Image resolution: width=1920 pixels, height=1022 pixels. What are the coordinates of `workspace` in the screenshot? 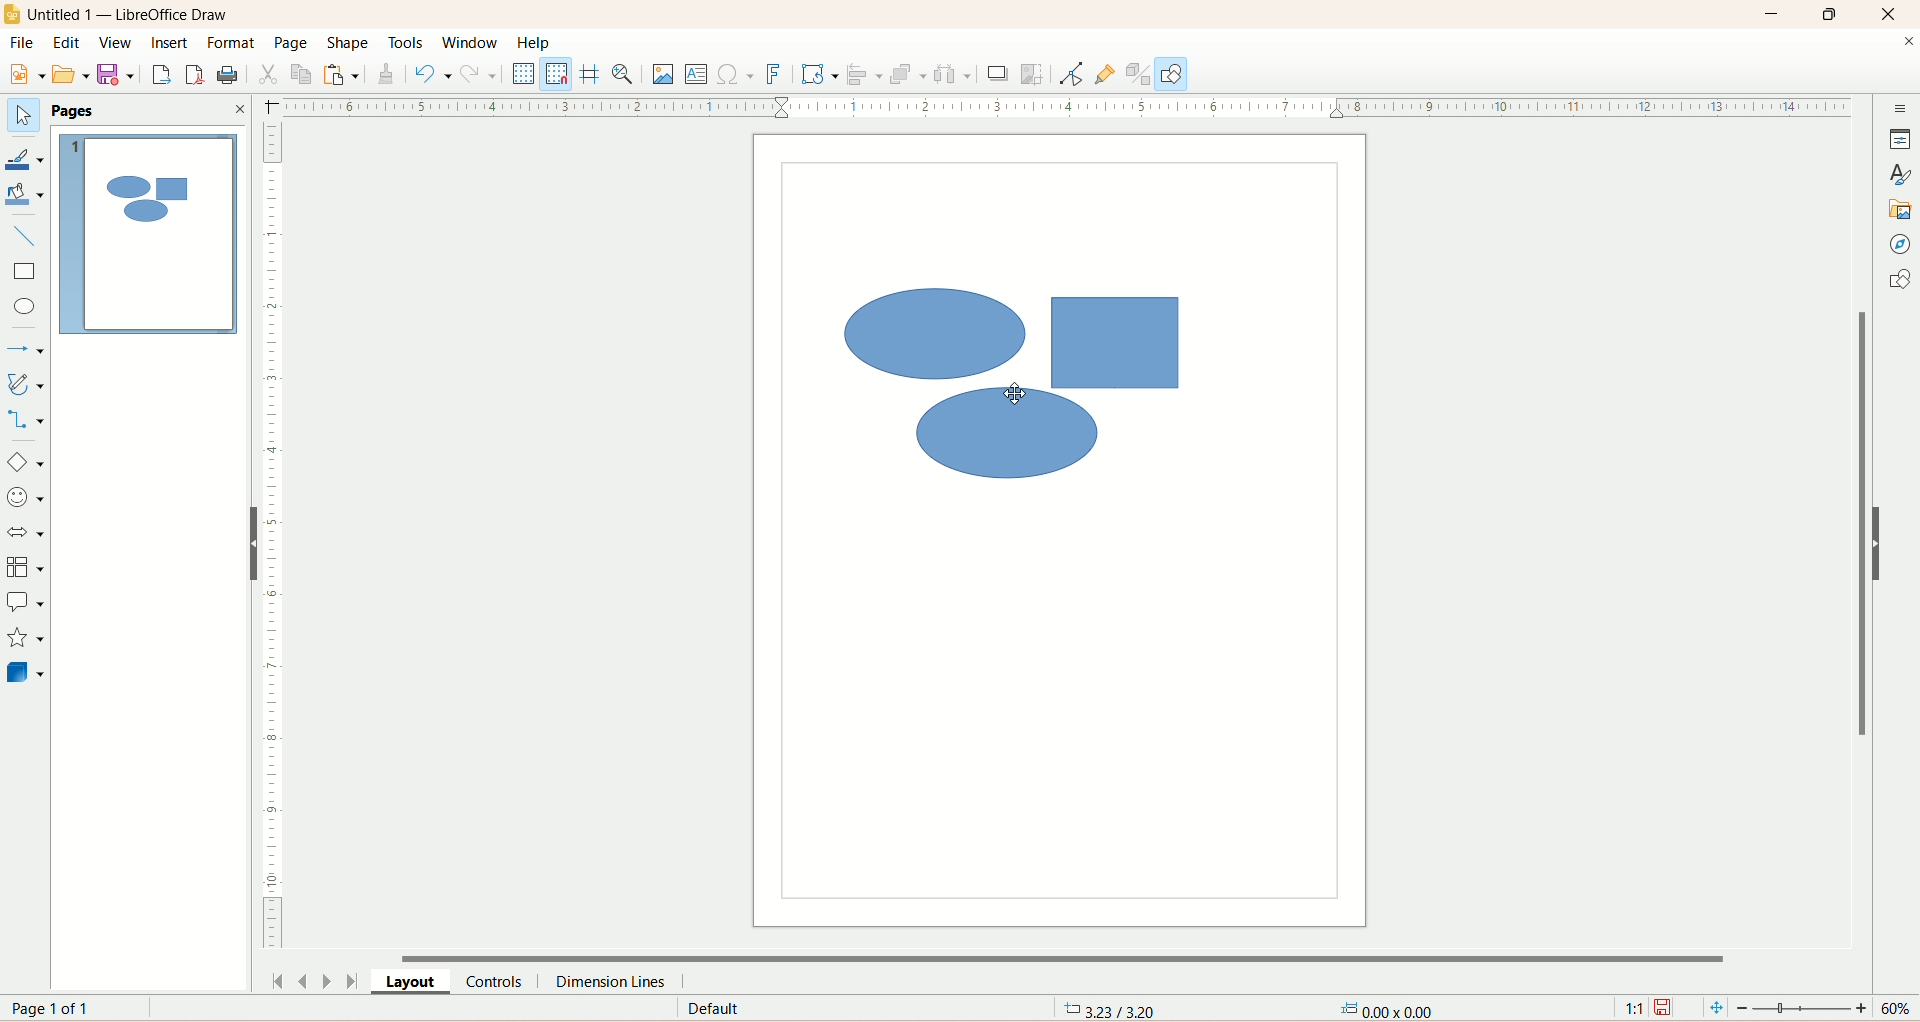 It's located at (1060, 528).